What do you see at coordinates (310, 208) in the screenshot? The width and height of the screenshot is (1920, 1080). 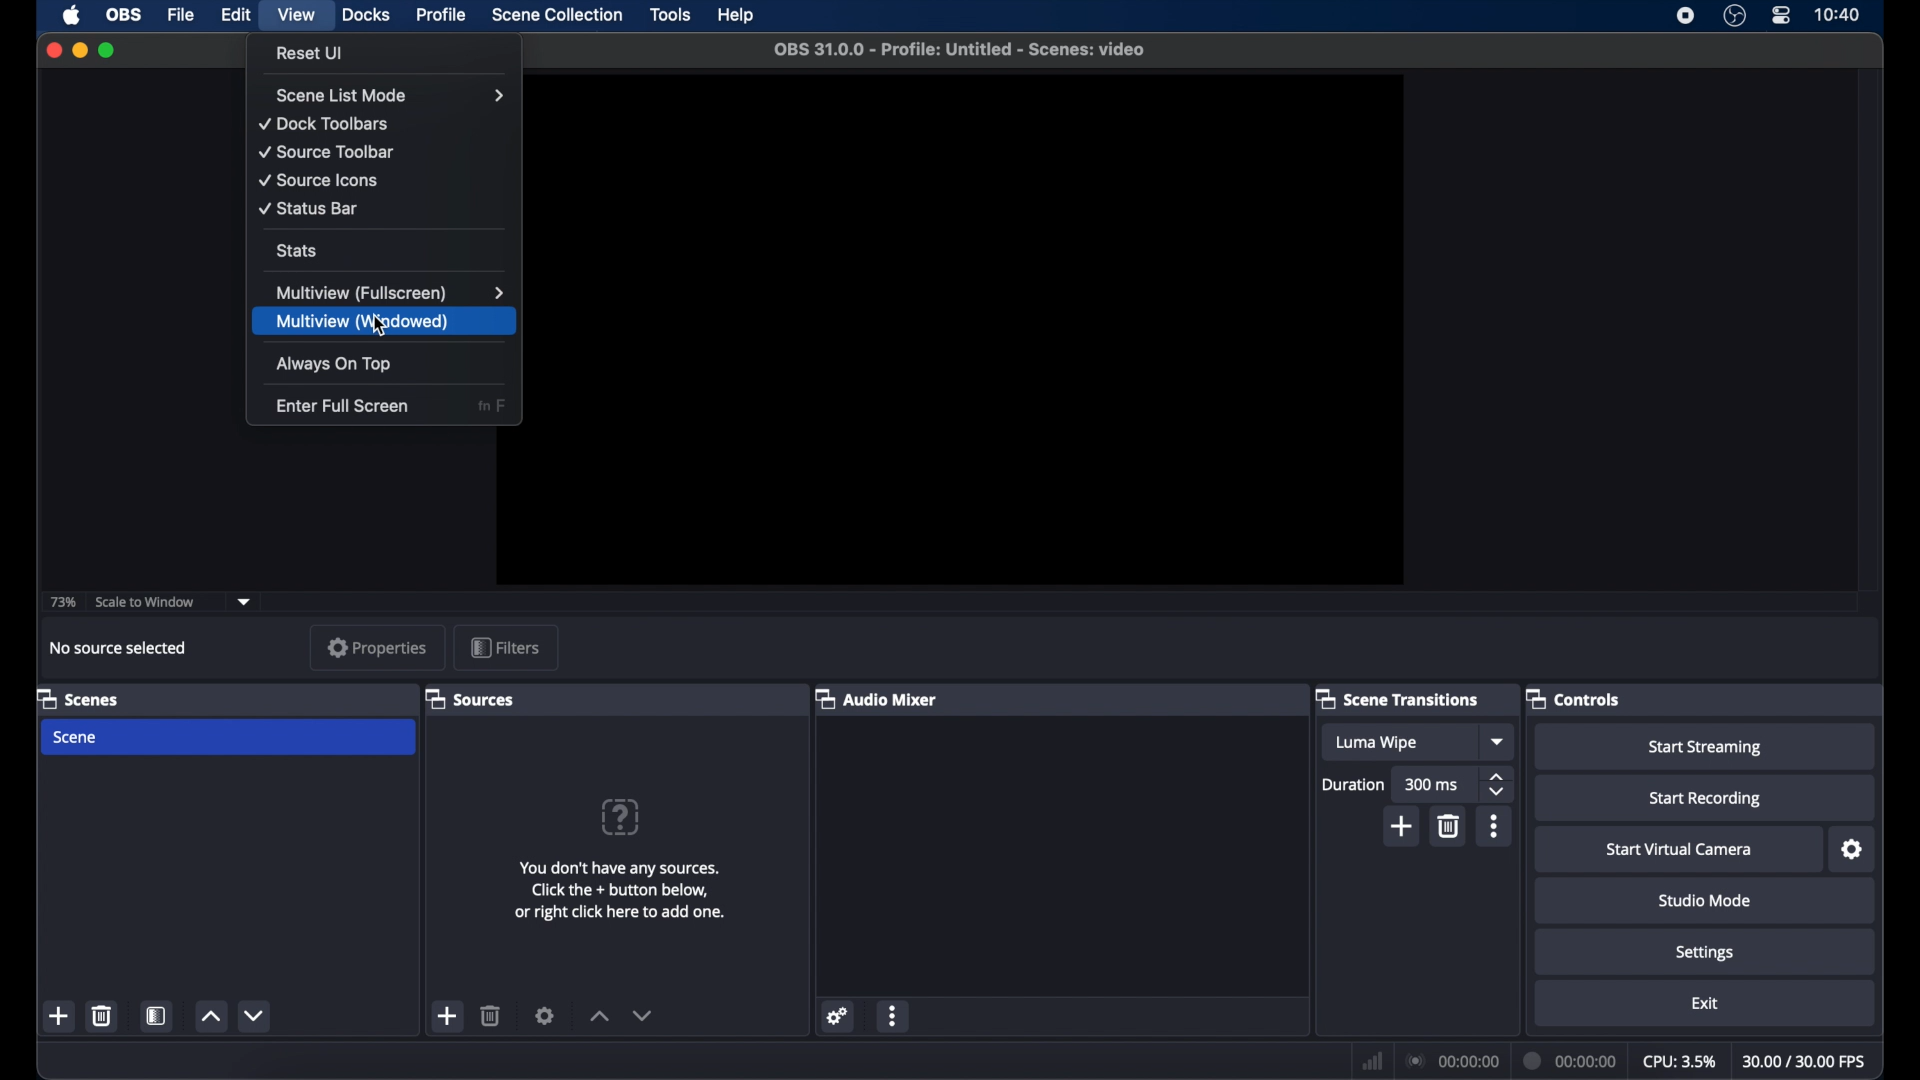 I see `status bar` at bounding box center [310, 208].